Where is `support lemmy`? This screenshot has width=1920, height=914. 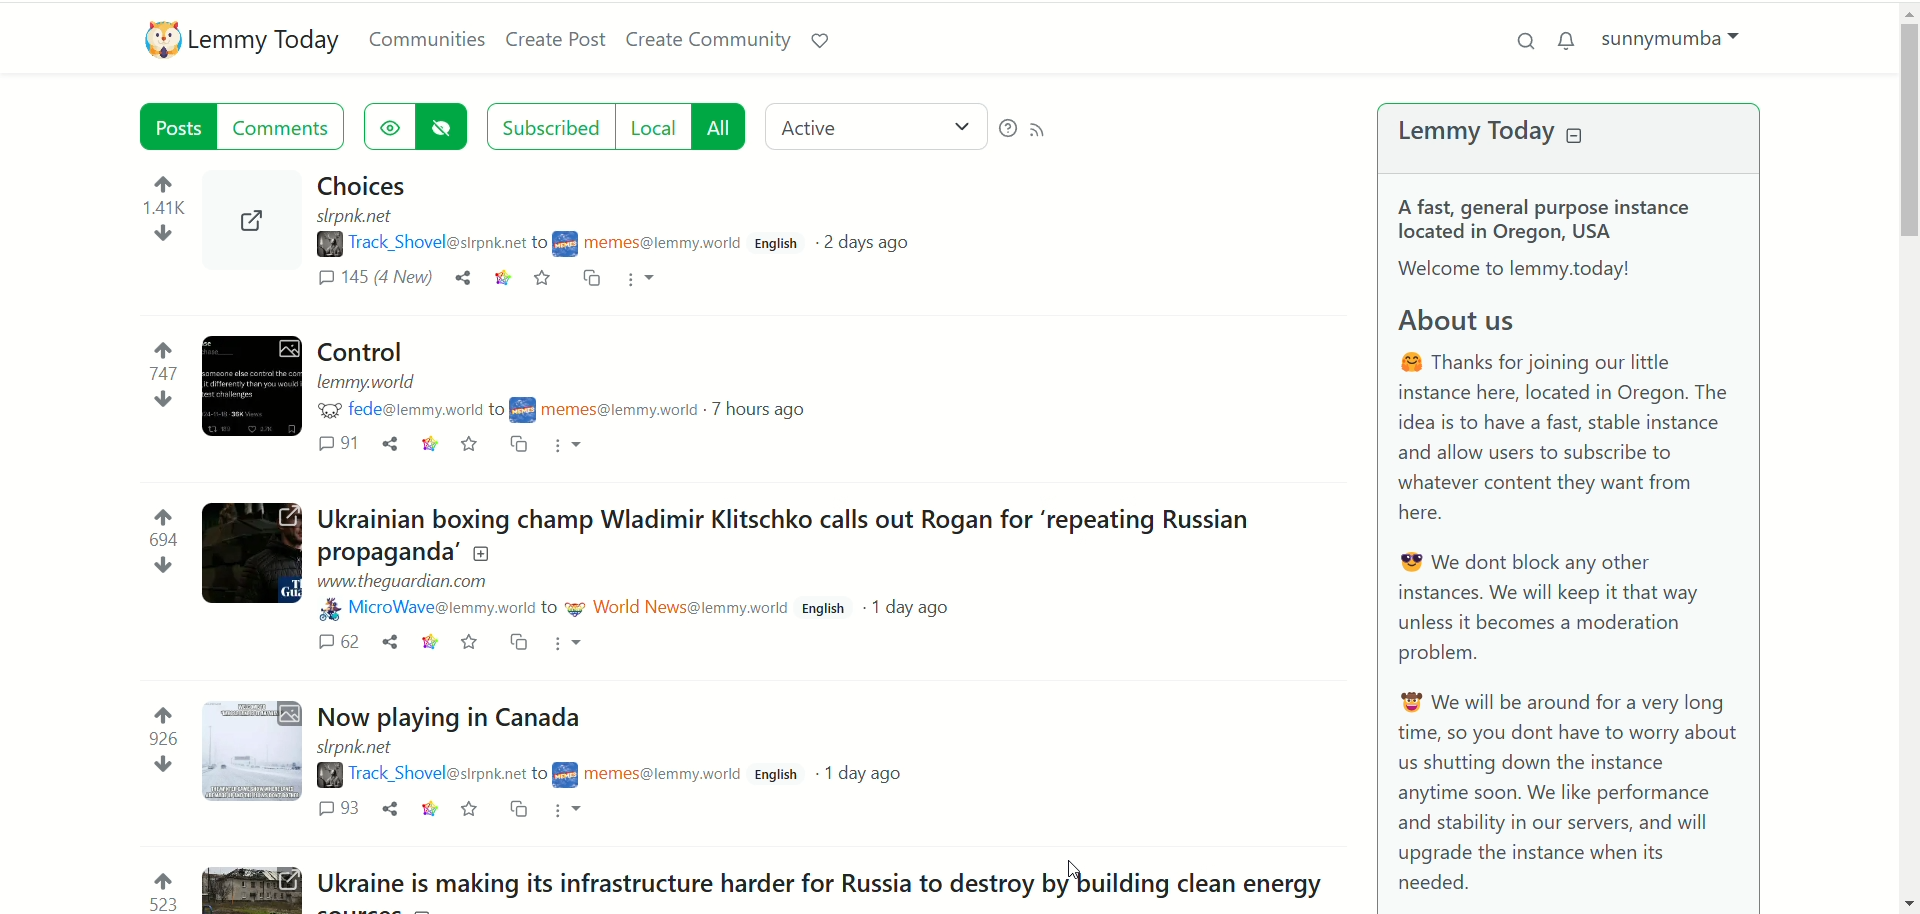
support lemmy is located at coordinates (819, 39).